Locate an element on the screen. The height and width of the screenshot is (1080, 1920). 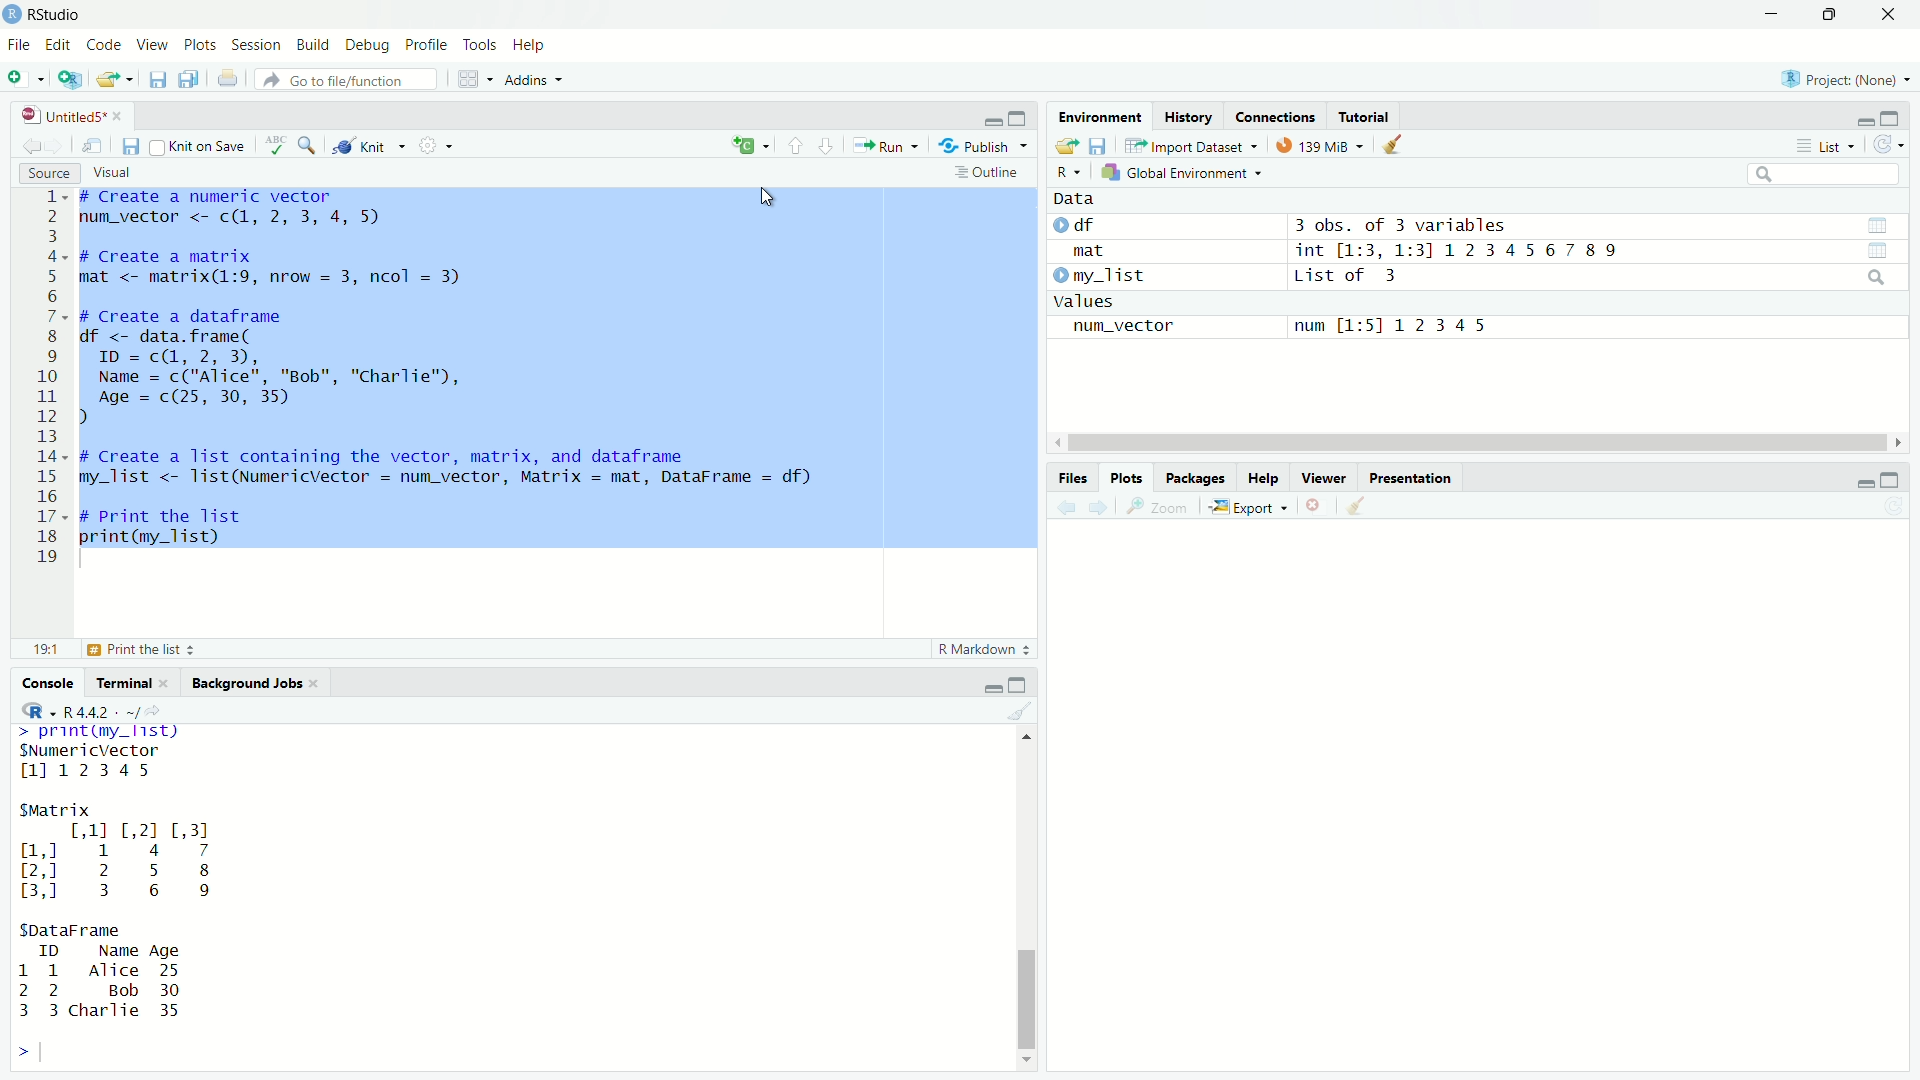
maximise is located at coordinates (1897, 476).